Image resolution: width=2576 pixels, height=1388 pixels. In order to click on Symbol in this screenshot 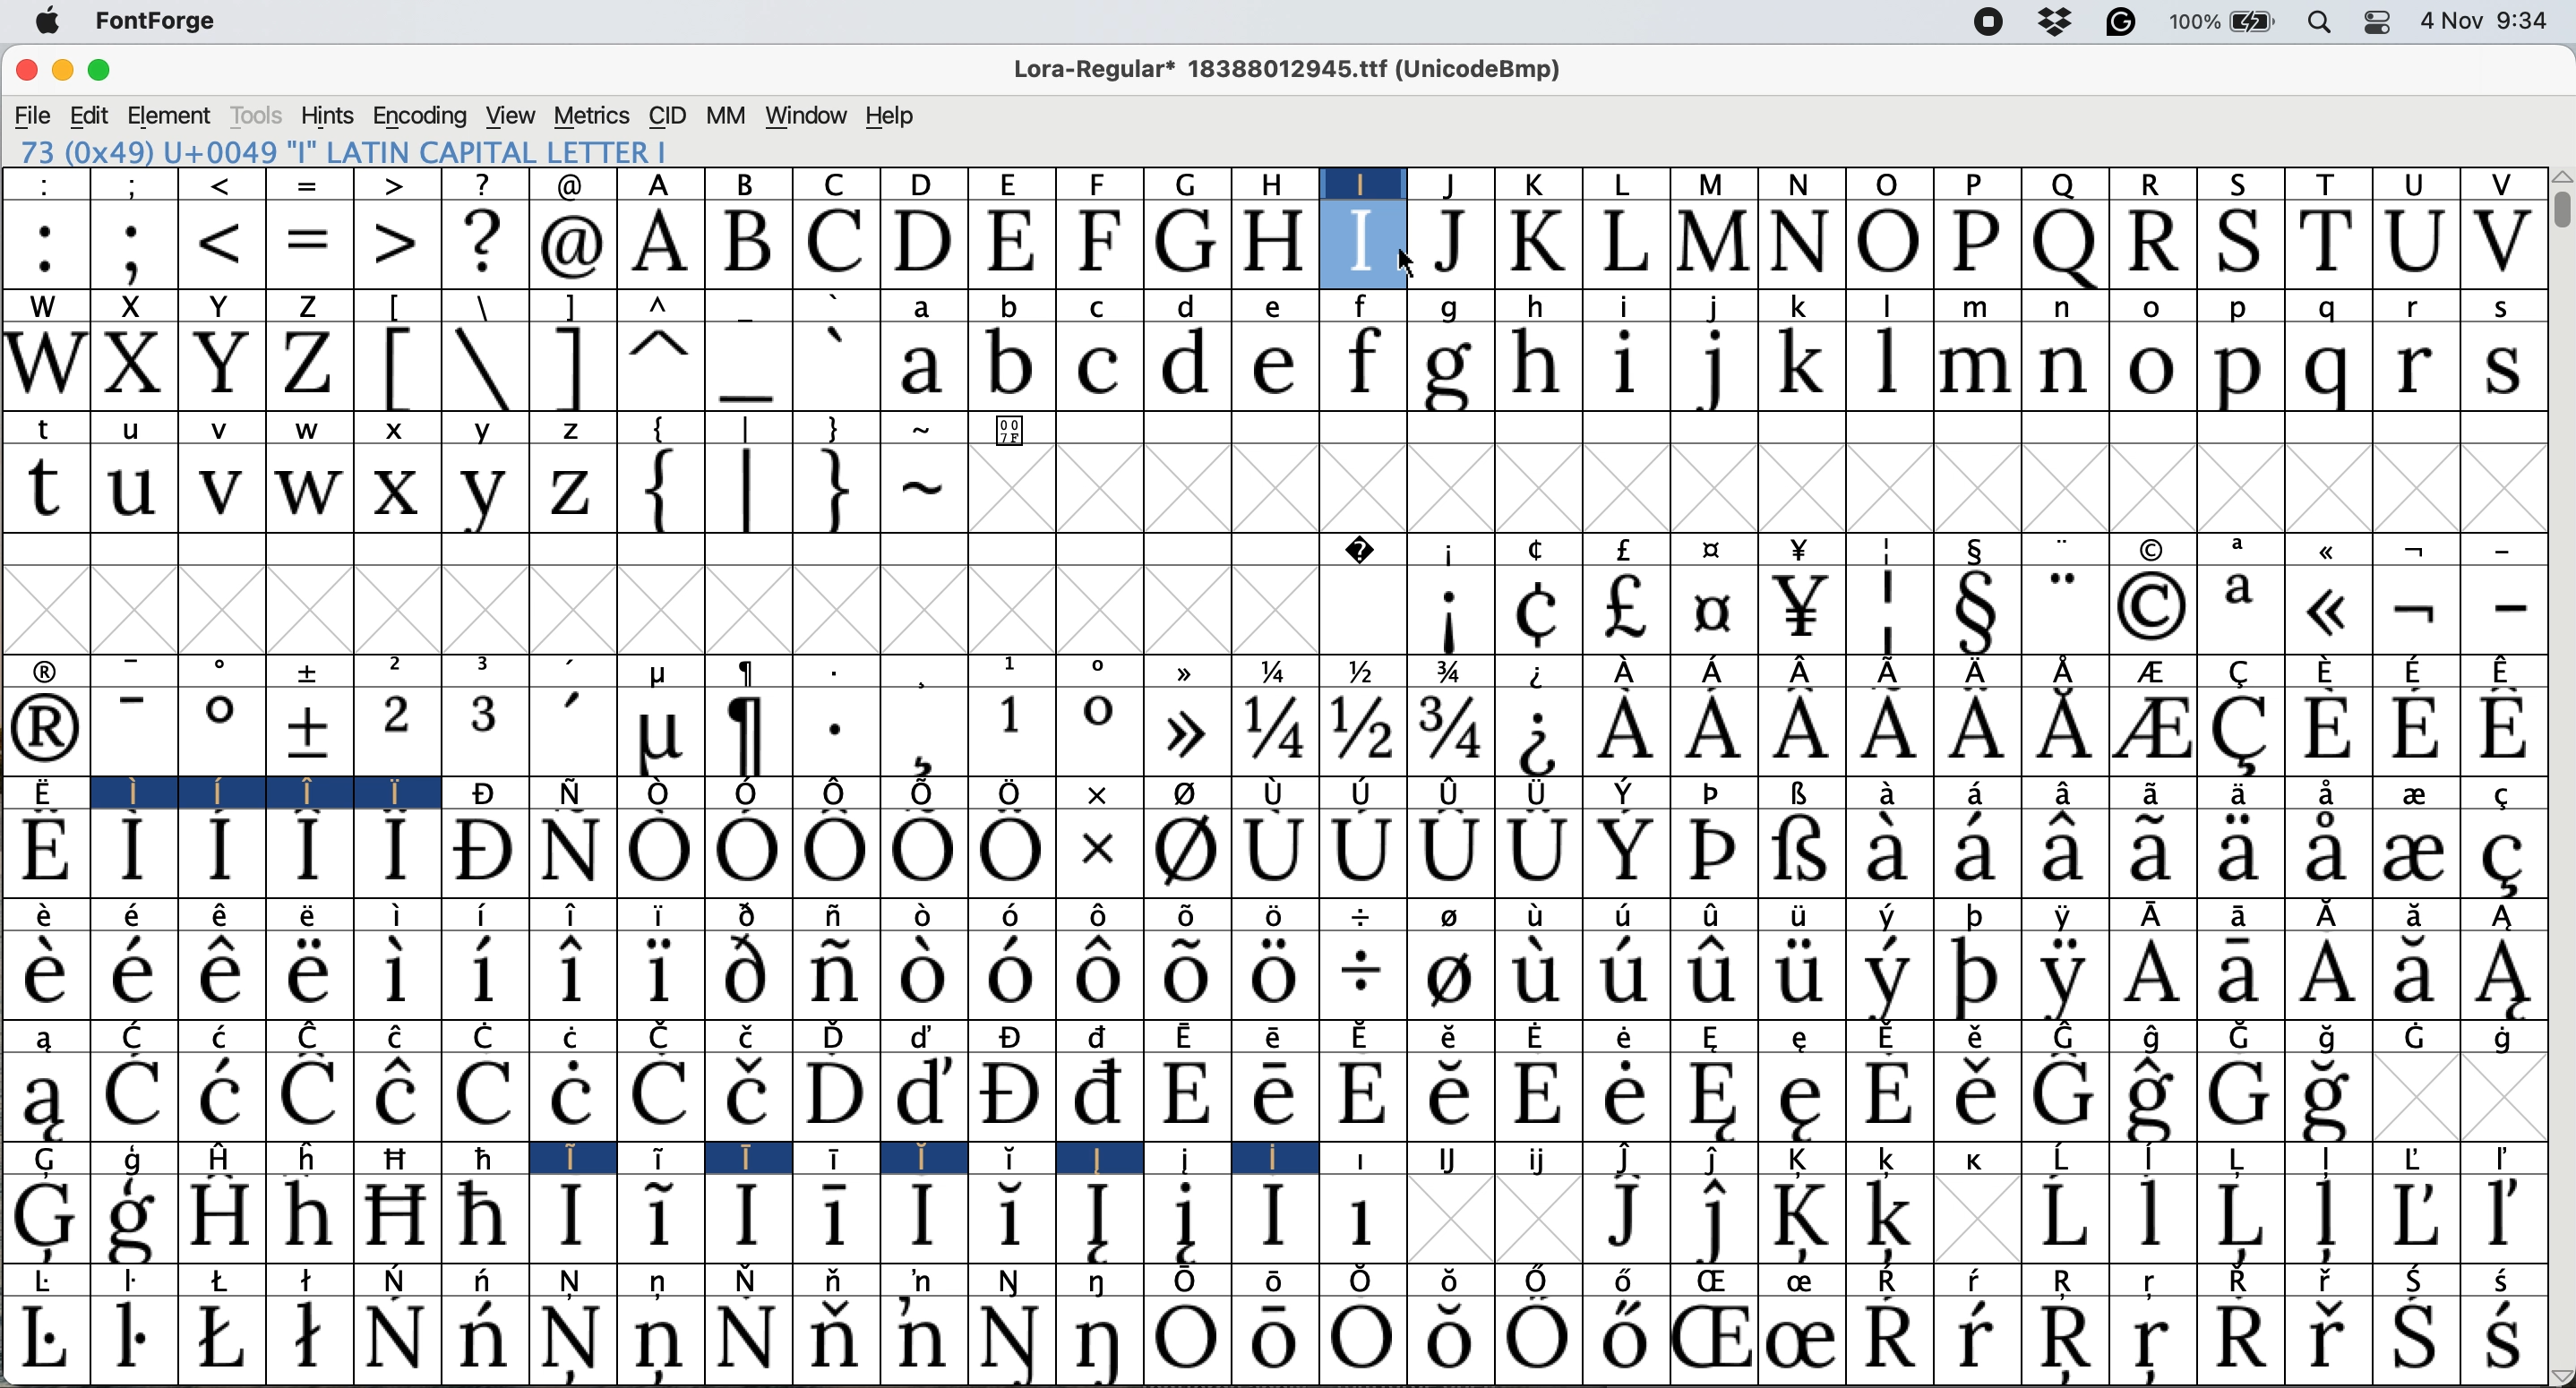, I will do `click(221, 975)`.